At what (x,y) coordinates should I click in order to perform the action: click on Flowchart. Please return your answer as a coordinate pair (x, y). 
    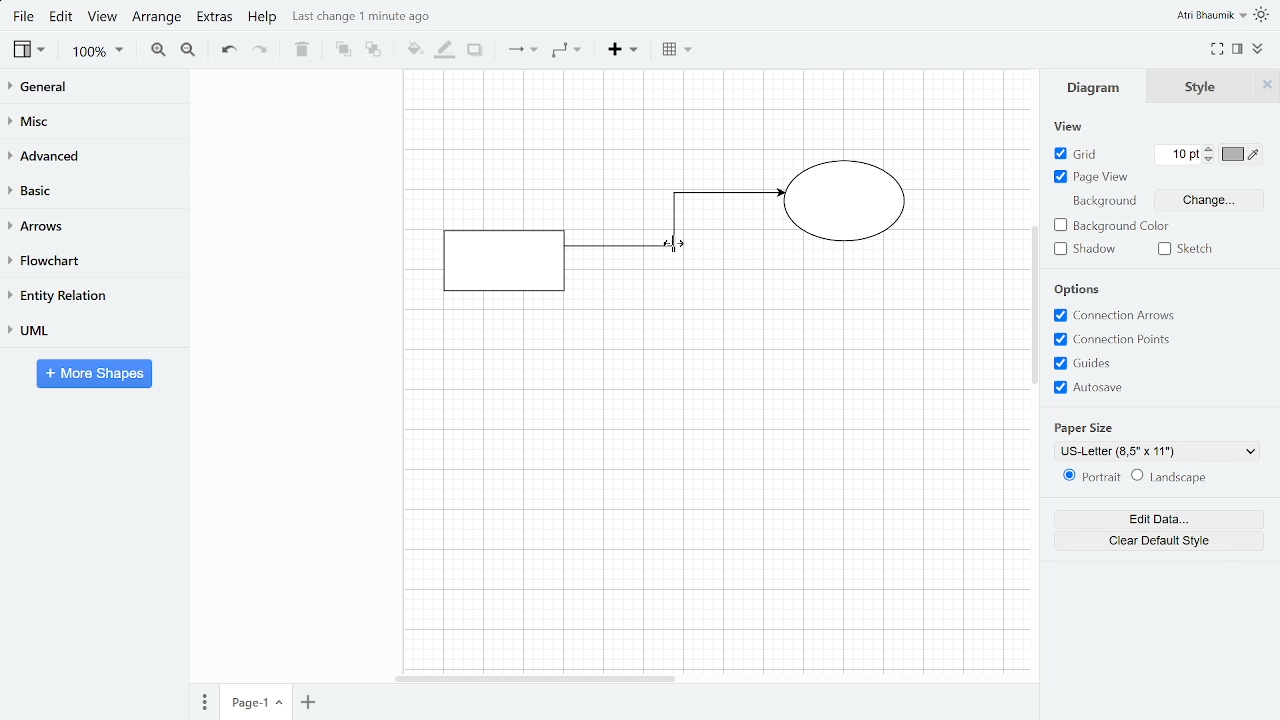
    Looking at the image, I should click on (89, 260).